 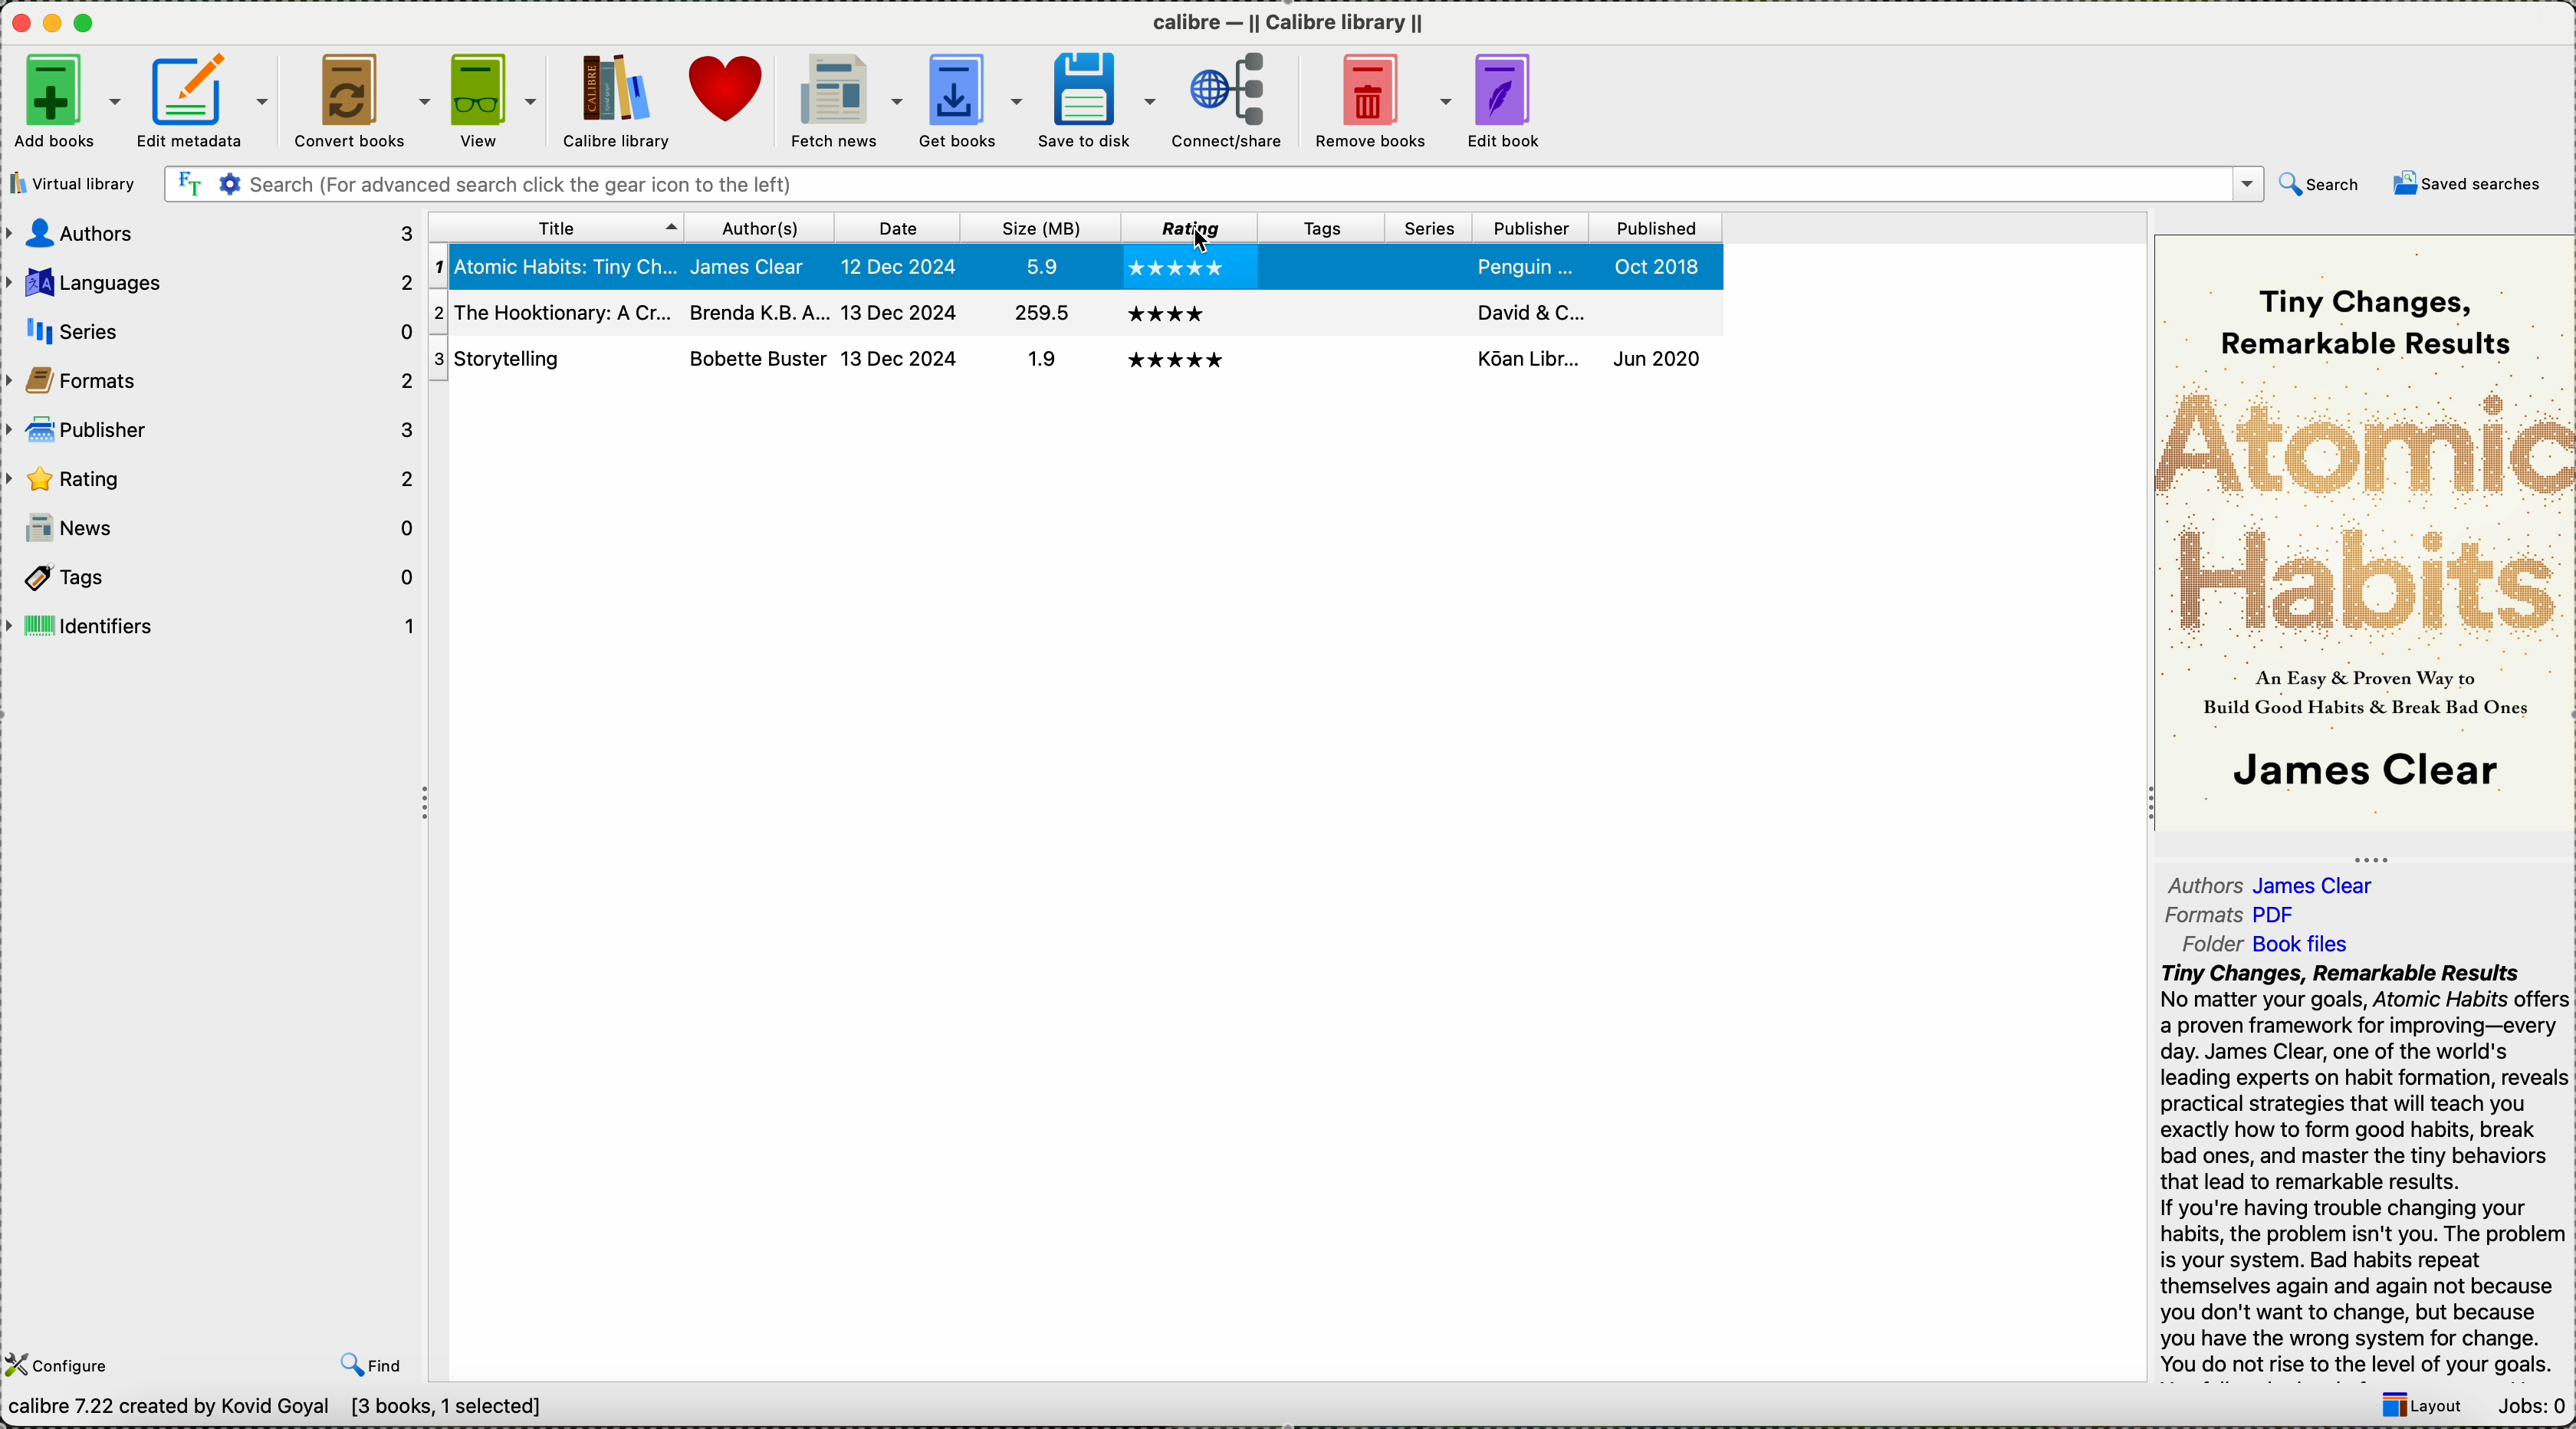 I want to click on 13 dec 2024, so click(x=898, y=358).